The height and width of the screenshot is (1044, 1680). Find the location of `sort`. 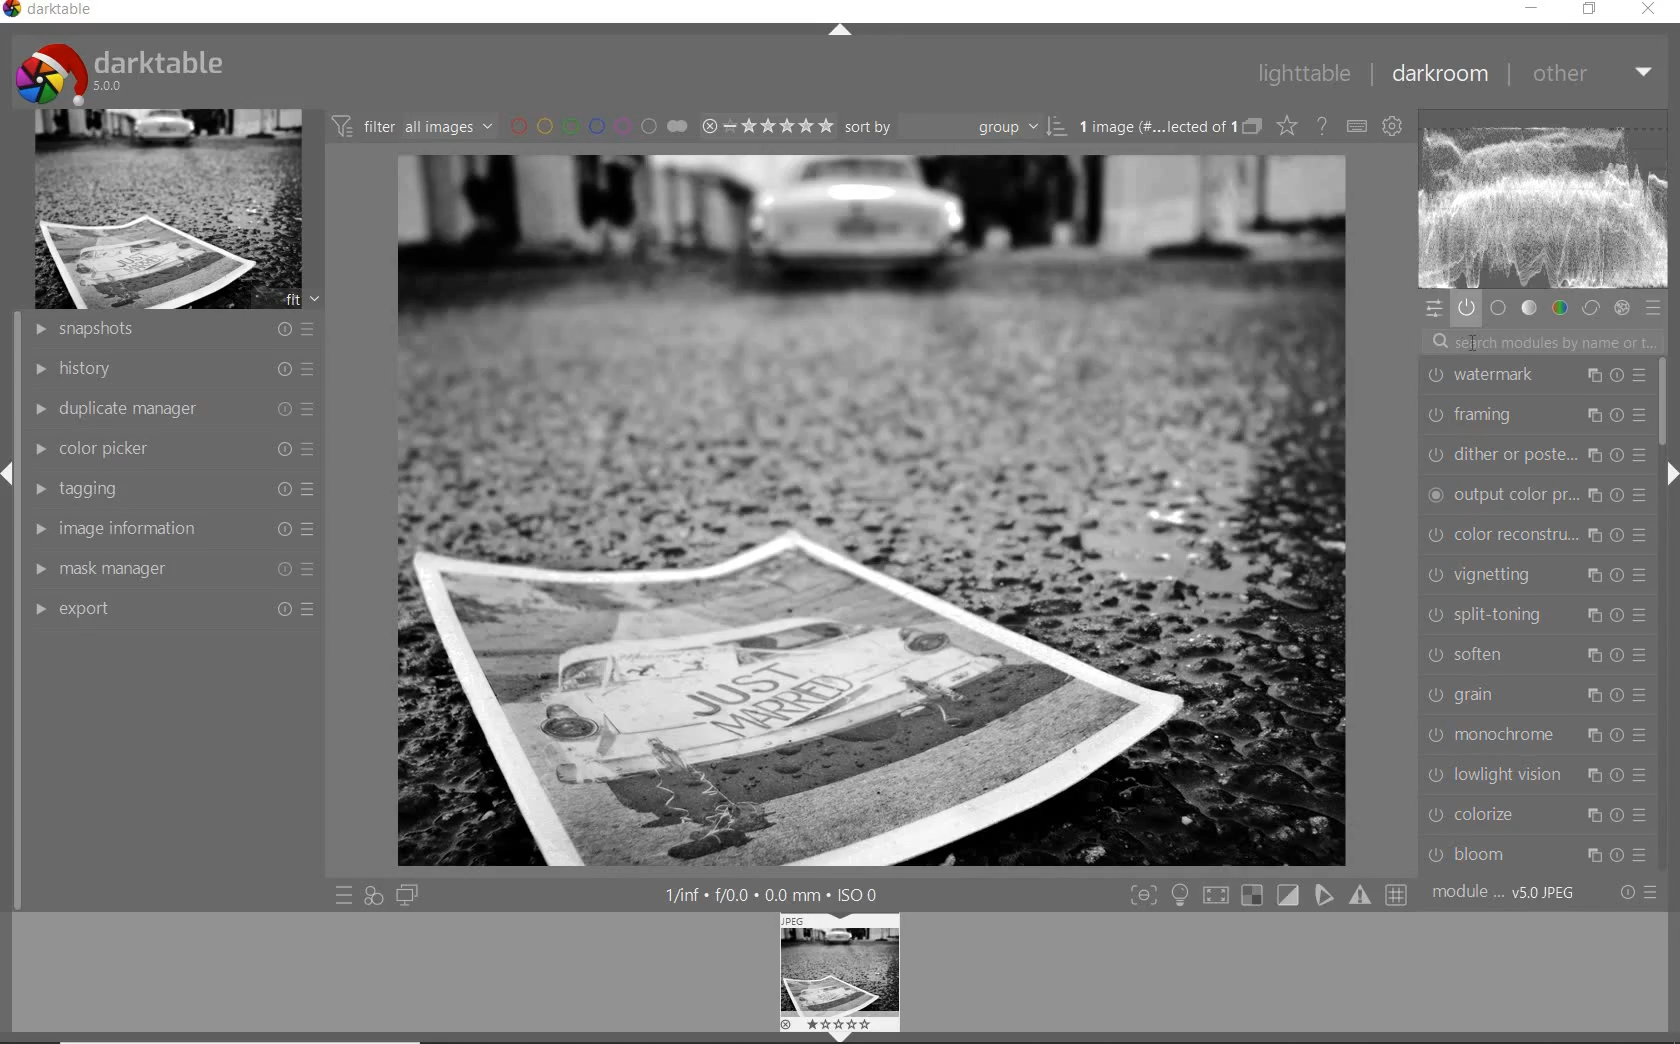

sort is located at coordinates (956, 126).